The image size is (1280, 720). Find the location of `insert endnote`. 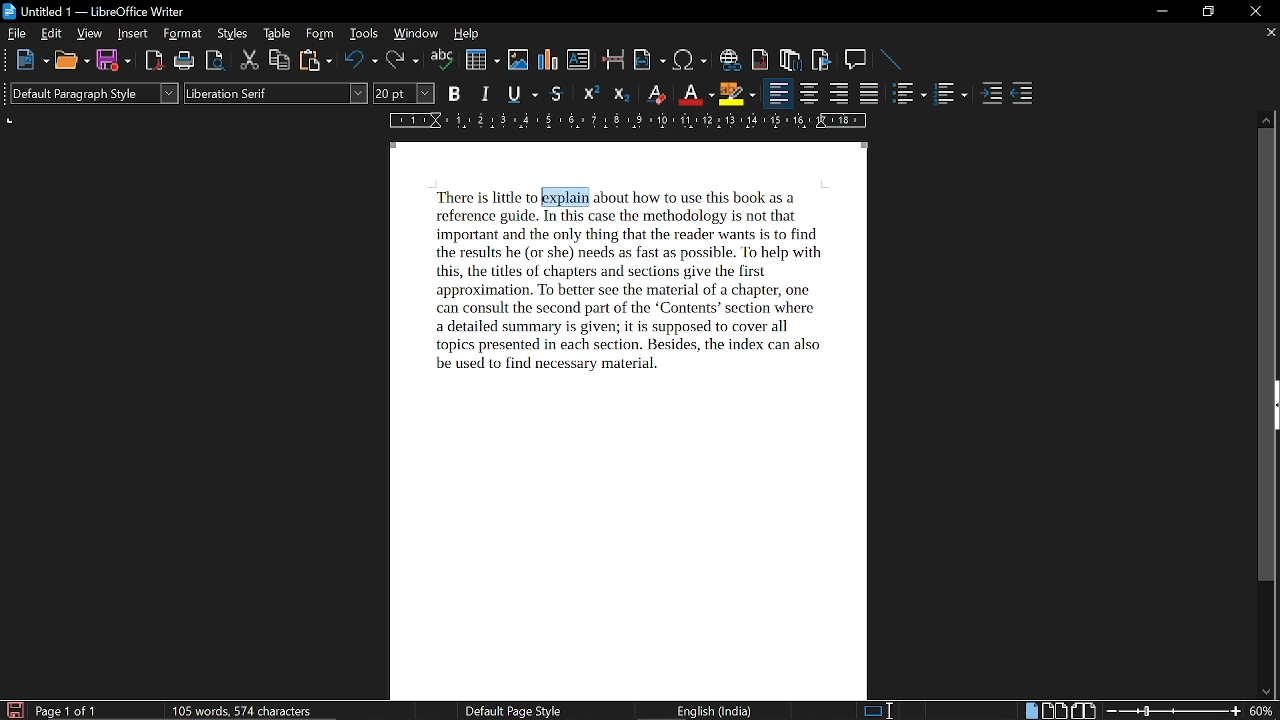

insert endnote is located at coordinates (761, 59).